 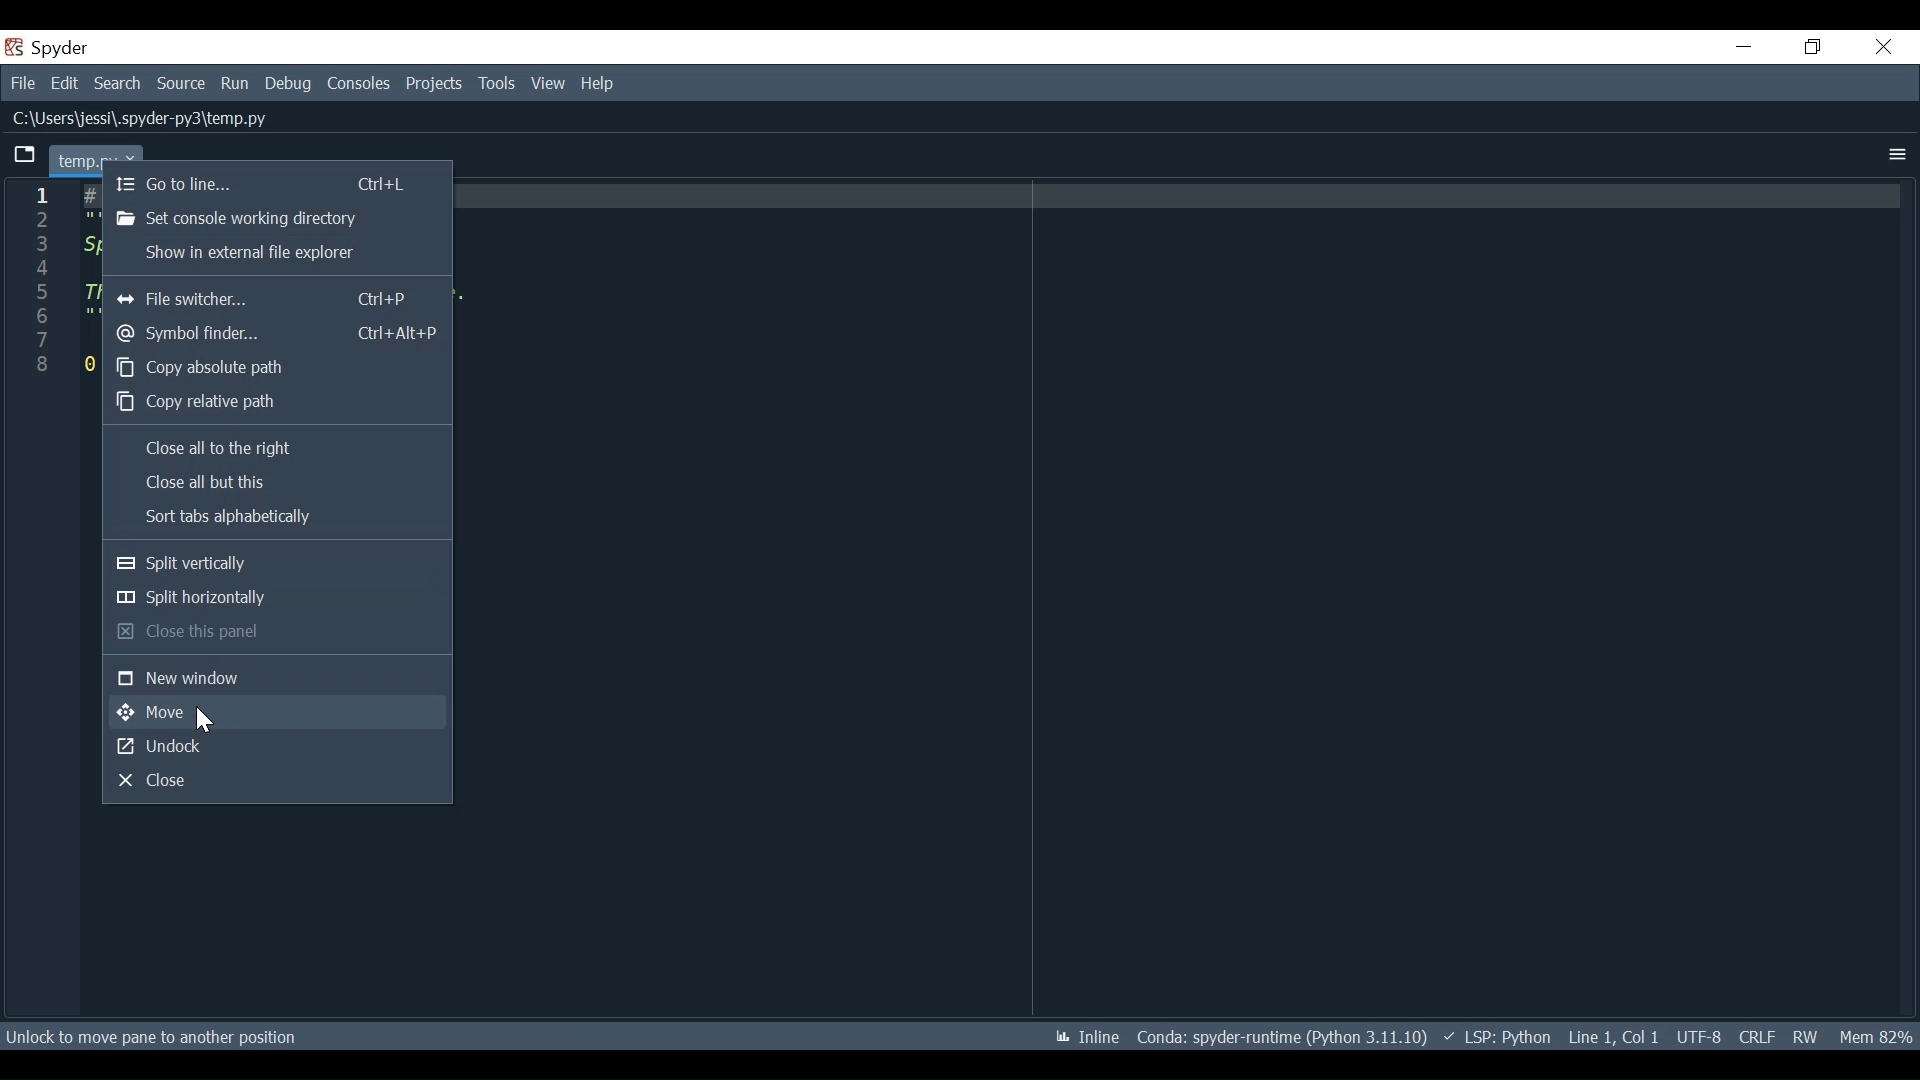 What do you see at coordinates (1747, 46) in the screenshot?
I see `Minimize` at bounding box center [1747, 46].